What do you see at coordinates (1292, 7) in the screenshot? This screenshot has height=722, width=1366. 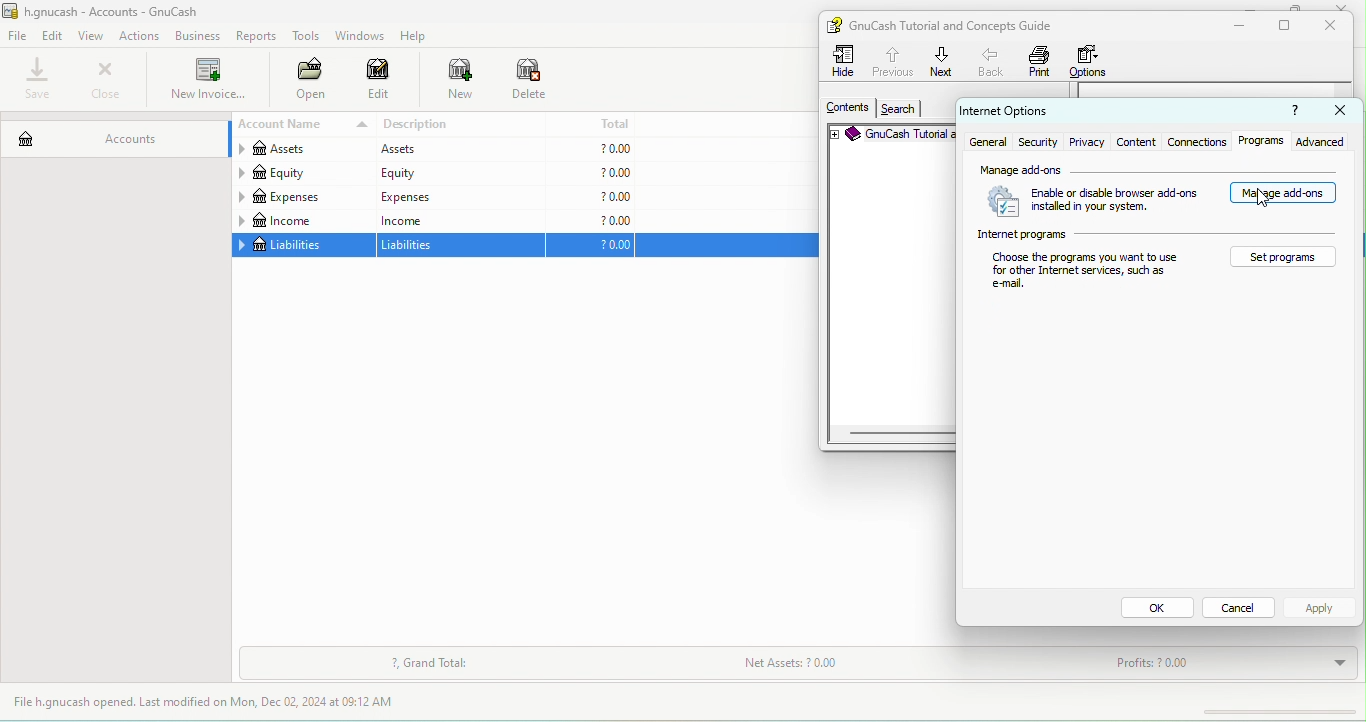 I see `maximize` at bounding box center [1292, 7].